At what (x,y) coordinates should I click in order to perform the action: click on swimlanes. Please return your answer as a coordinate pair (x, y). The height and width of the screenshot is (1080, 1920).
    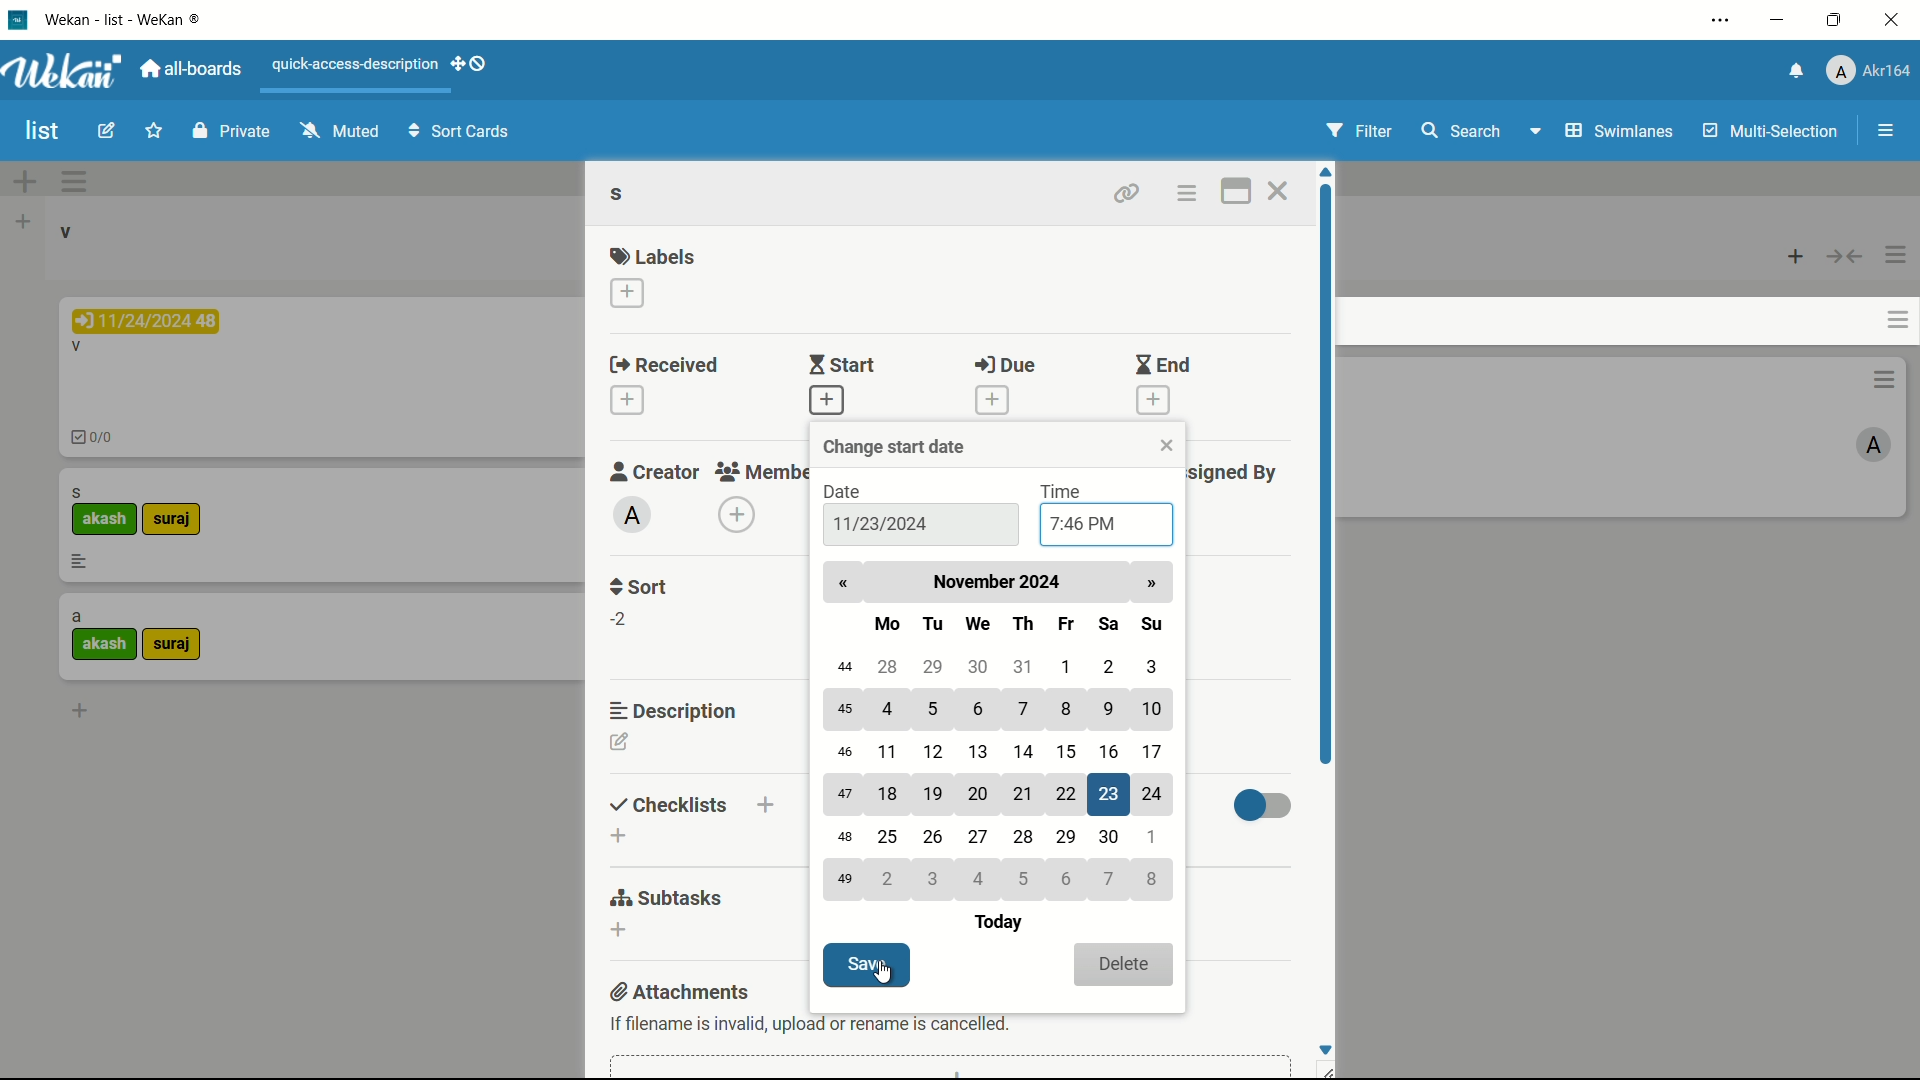
    Looking at the image, I should click on (1621, 131).